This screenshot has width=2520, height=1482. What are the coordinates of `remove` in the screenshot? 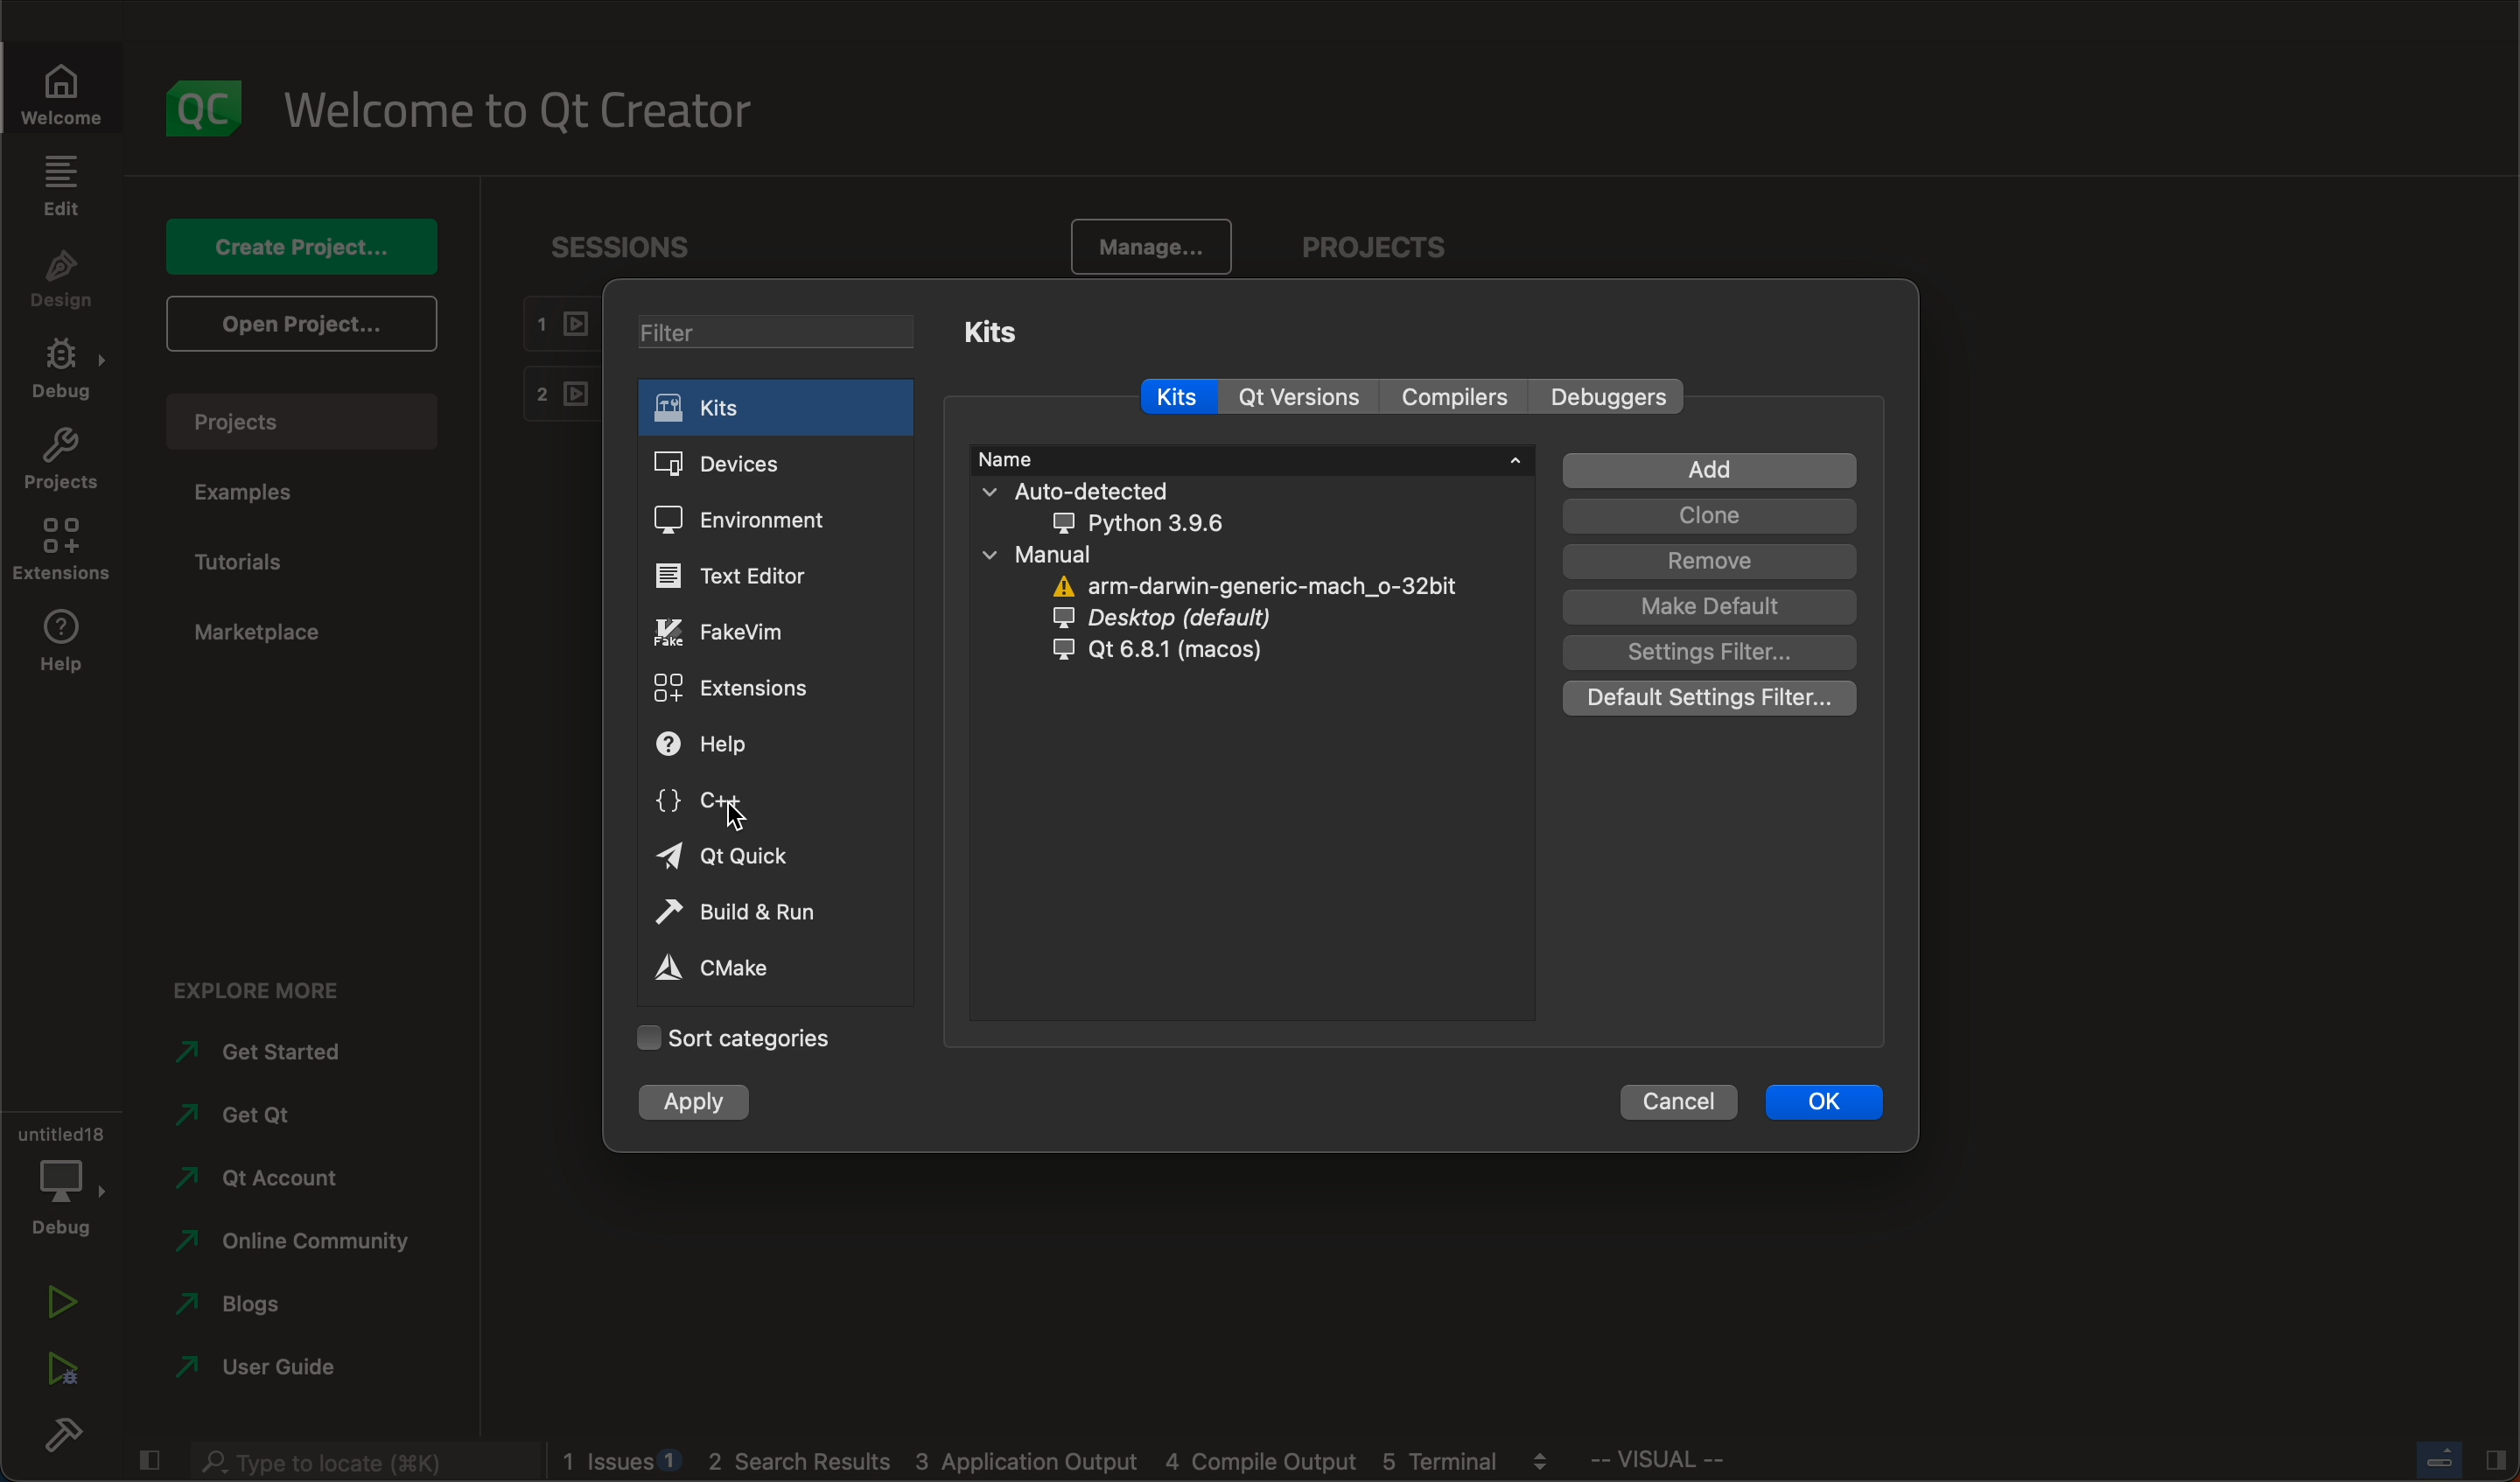 It's located at (1708, 563).